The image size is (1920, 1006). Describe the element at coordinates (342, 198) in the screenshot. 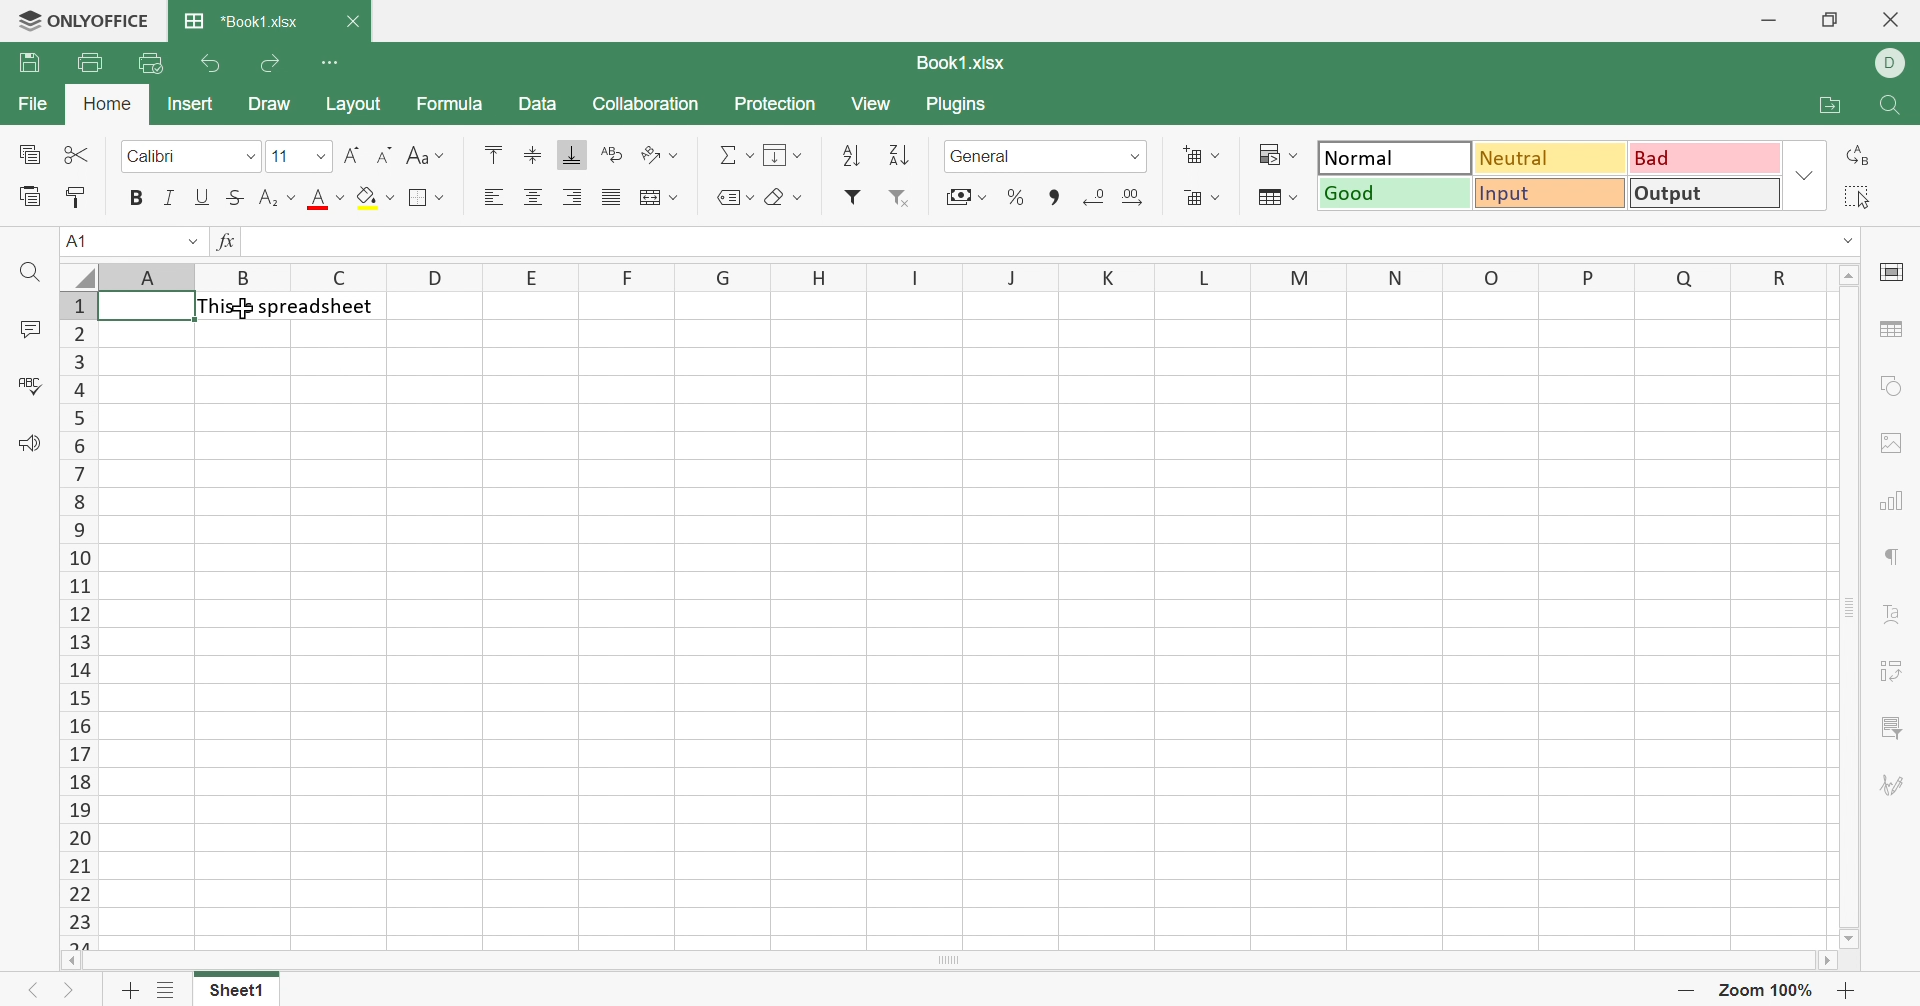

I see `Drop Down` at that location.